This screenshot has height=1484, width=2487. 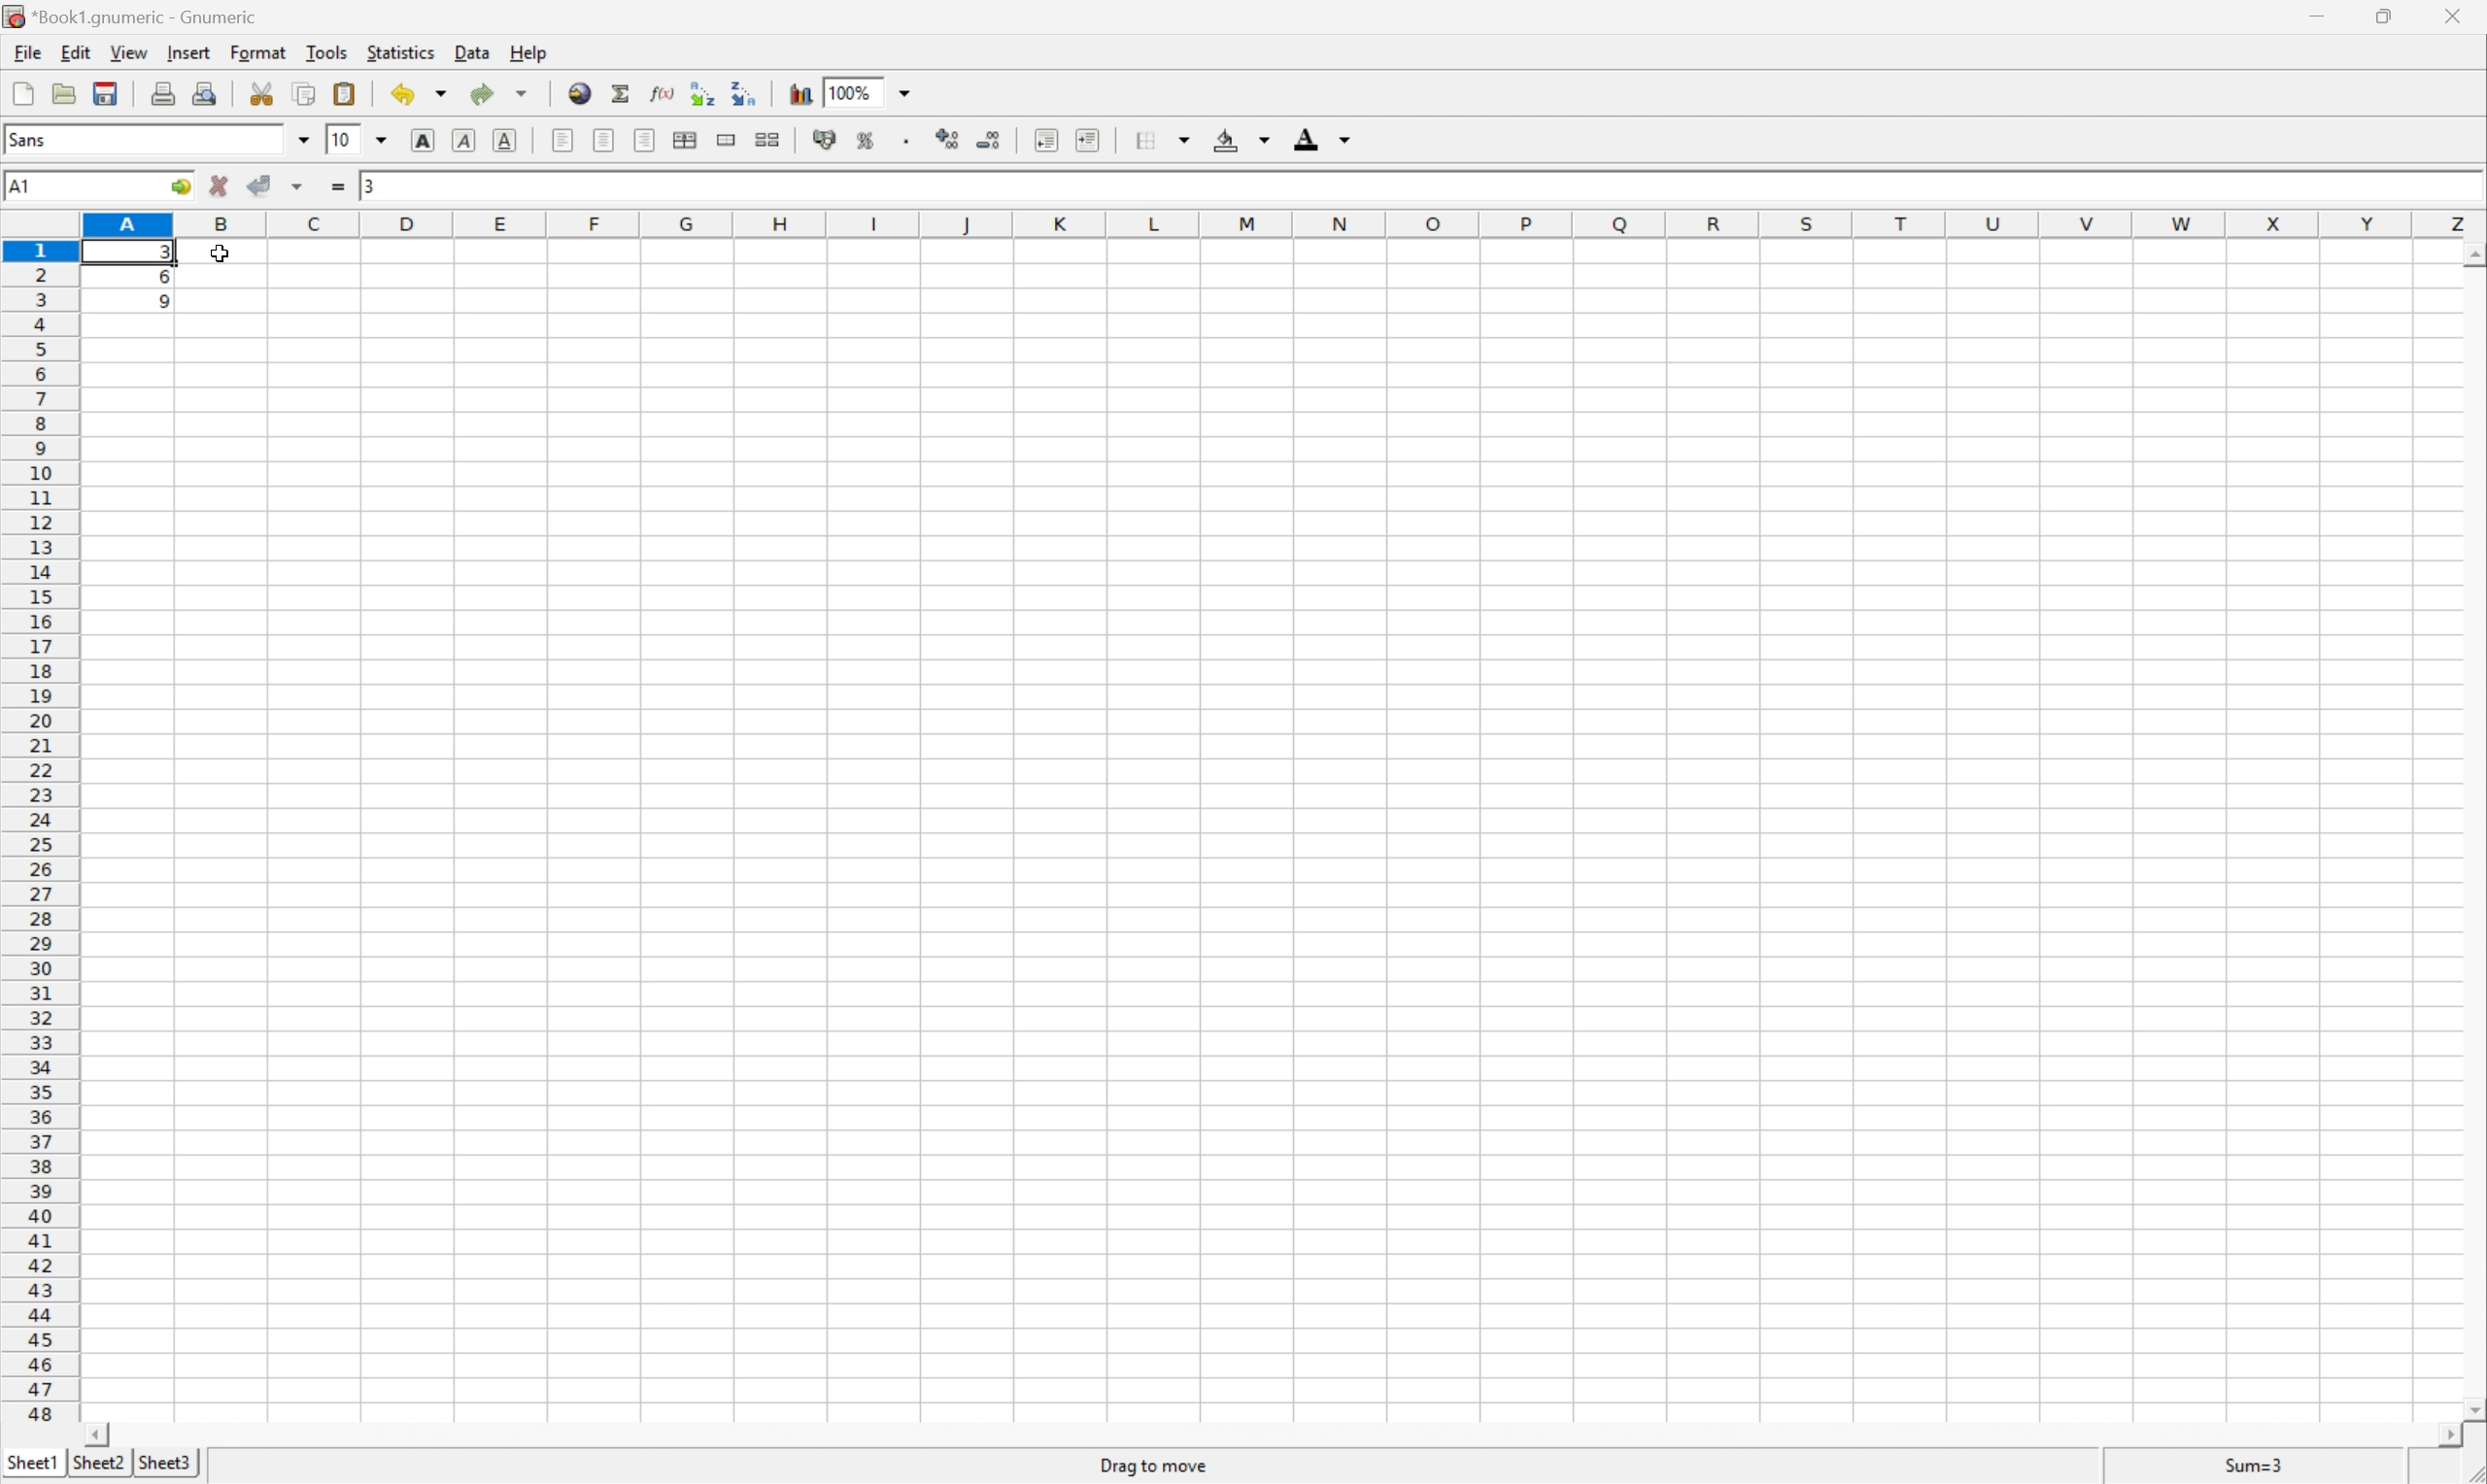 What do you see at coordinates (39, 831) in the screenshot?
I see `Row numbers` at bounding box center [39, 831].